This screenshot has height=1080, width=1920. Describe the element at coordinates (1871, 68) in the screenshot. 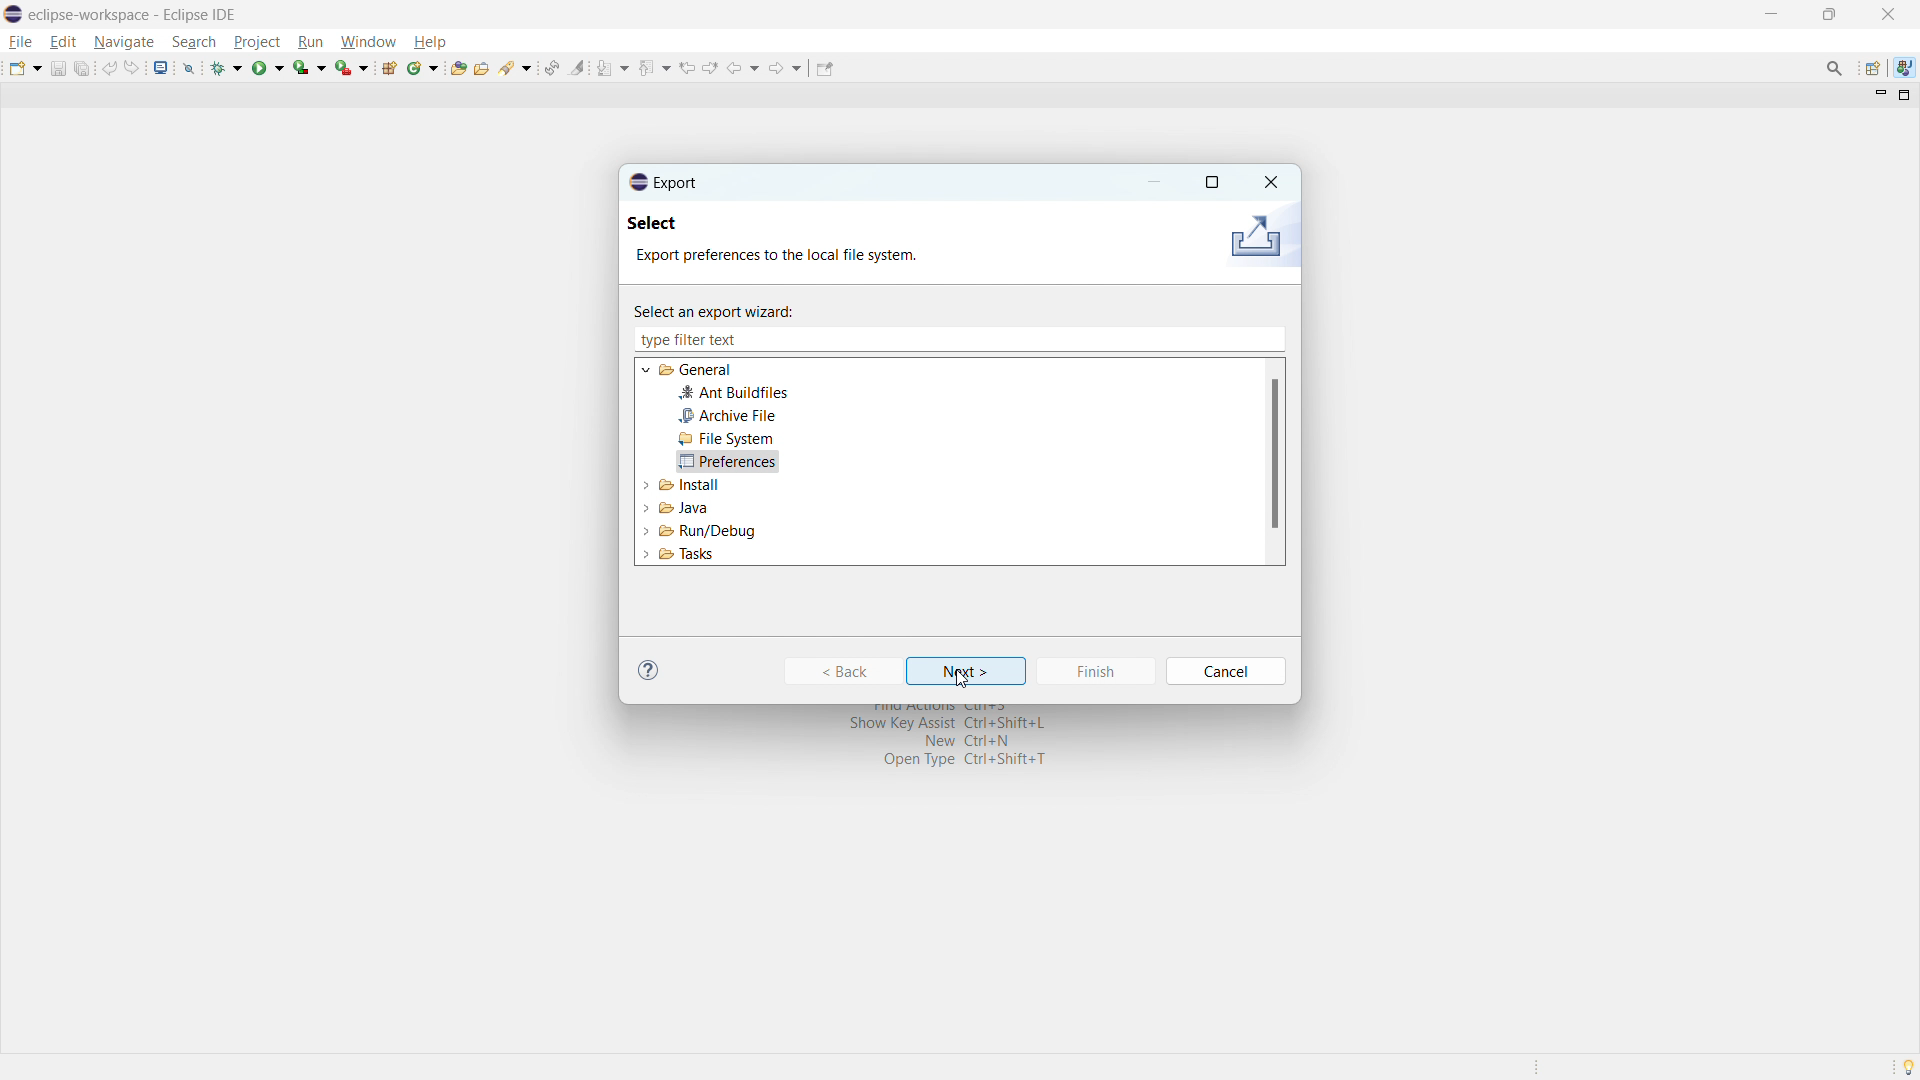

I see `open perspective` at that location.